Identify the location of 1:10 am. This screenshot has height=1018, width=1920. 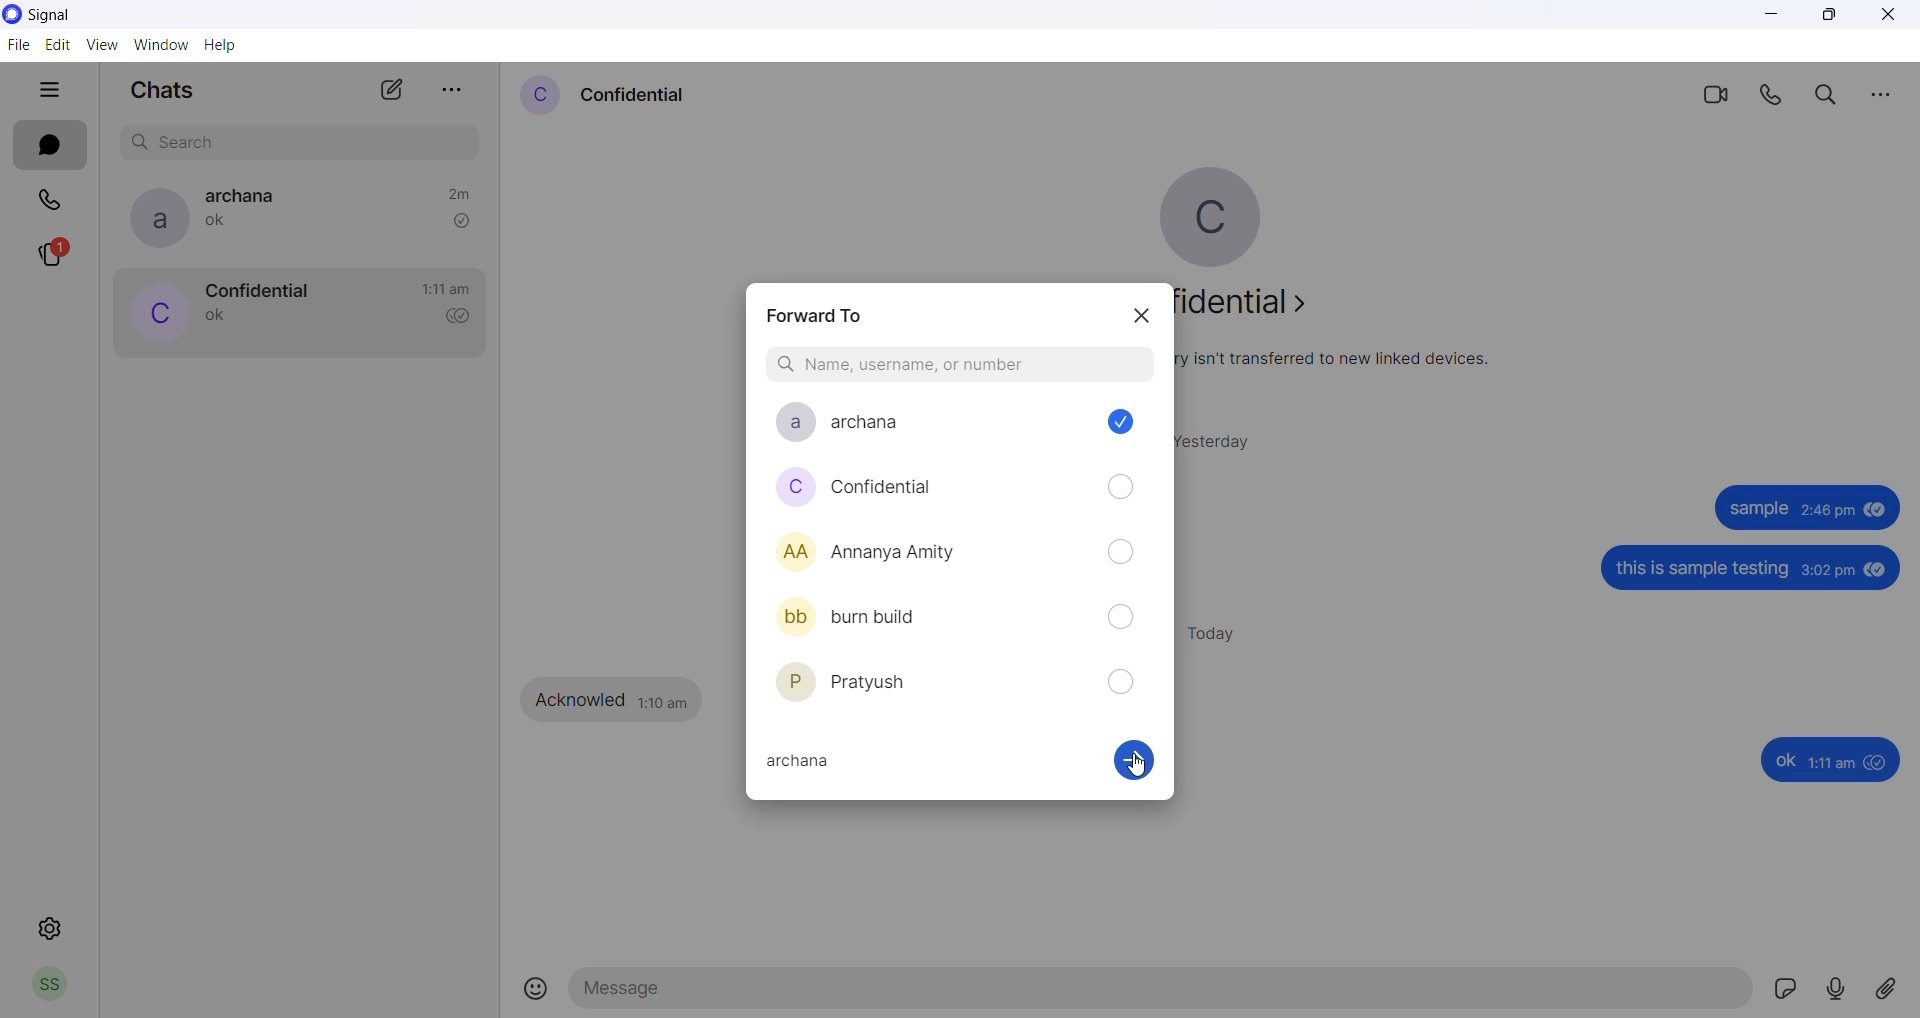
(664, 700).